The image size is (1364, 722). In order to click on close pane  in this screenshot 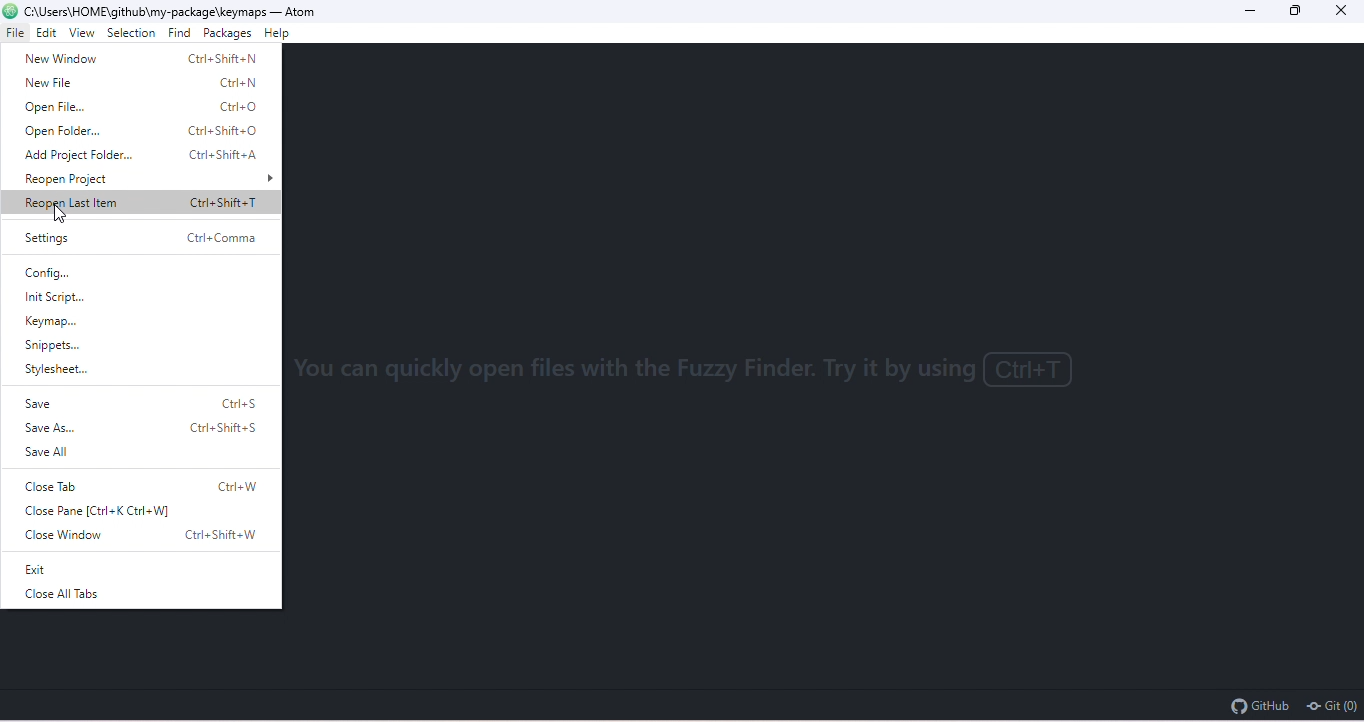, I will do `click(144, 514)`.